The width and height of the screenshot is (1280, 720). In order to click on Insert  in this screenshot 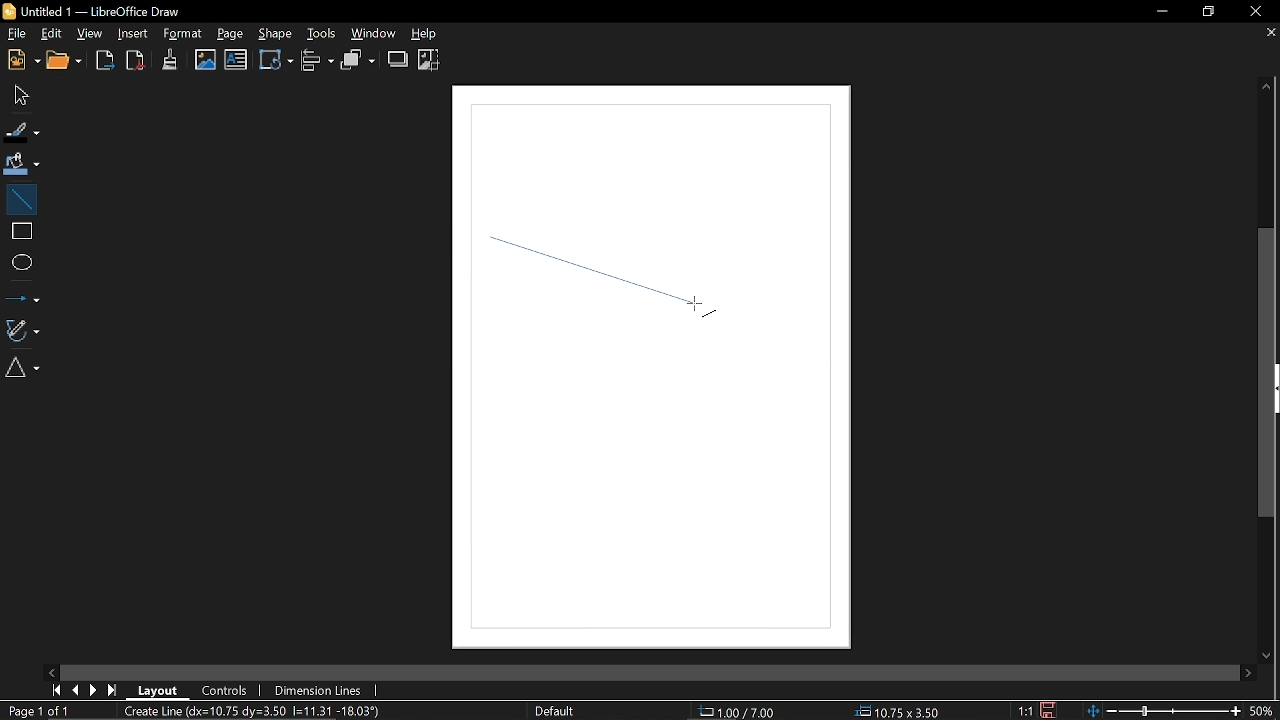, I will do `click(130, 34)`.